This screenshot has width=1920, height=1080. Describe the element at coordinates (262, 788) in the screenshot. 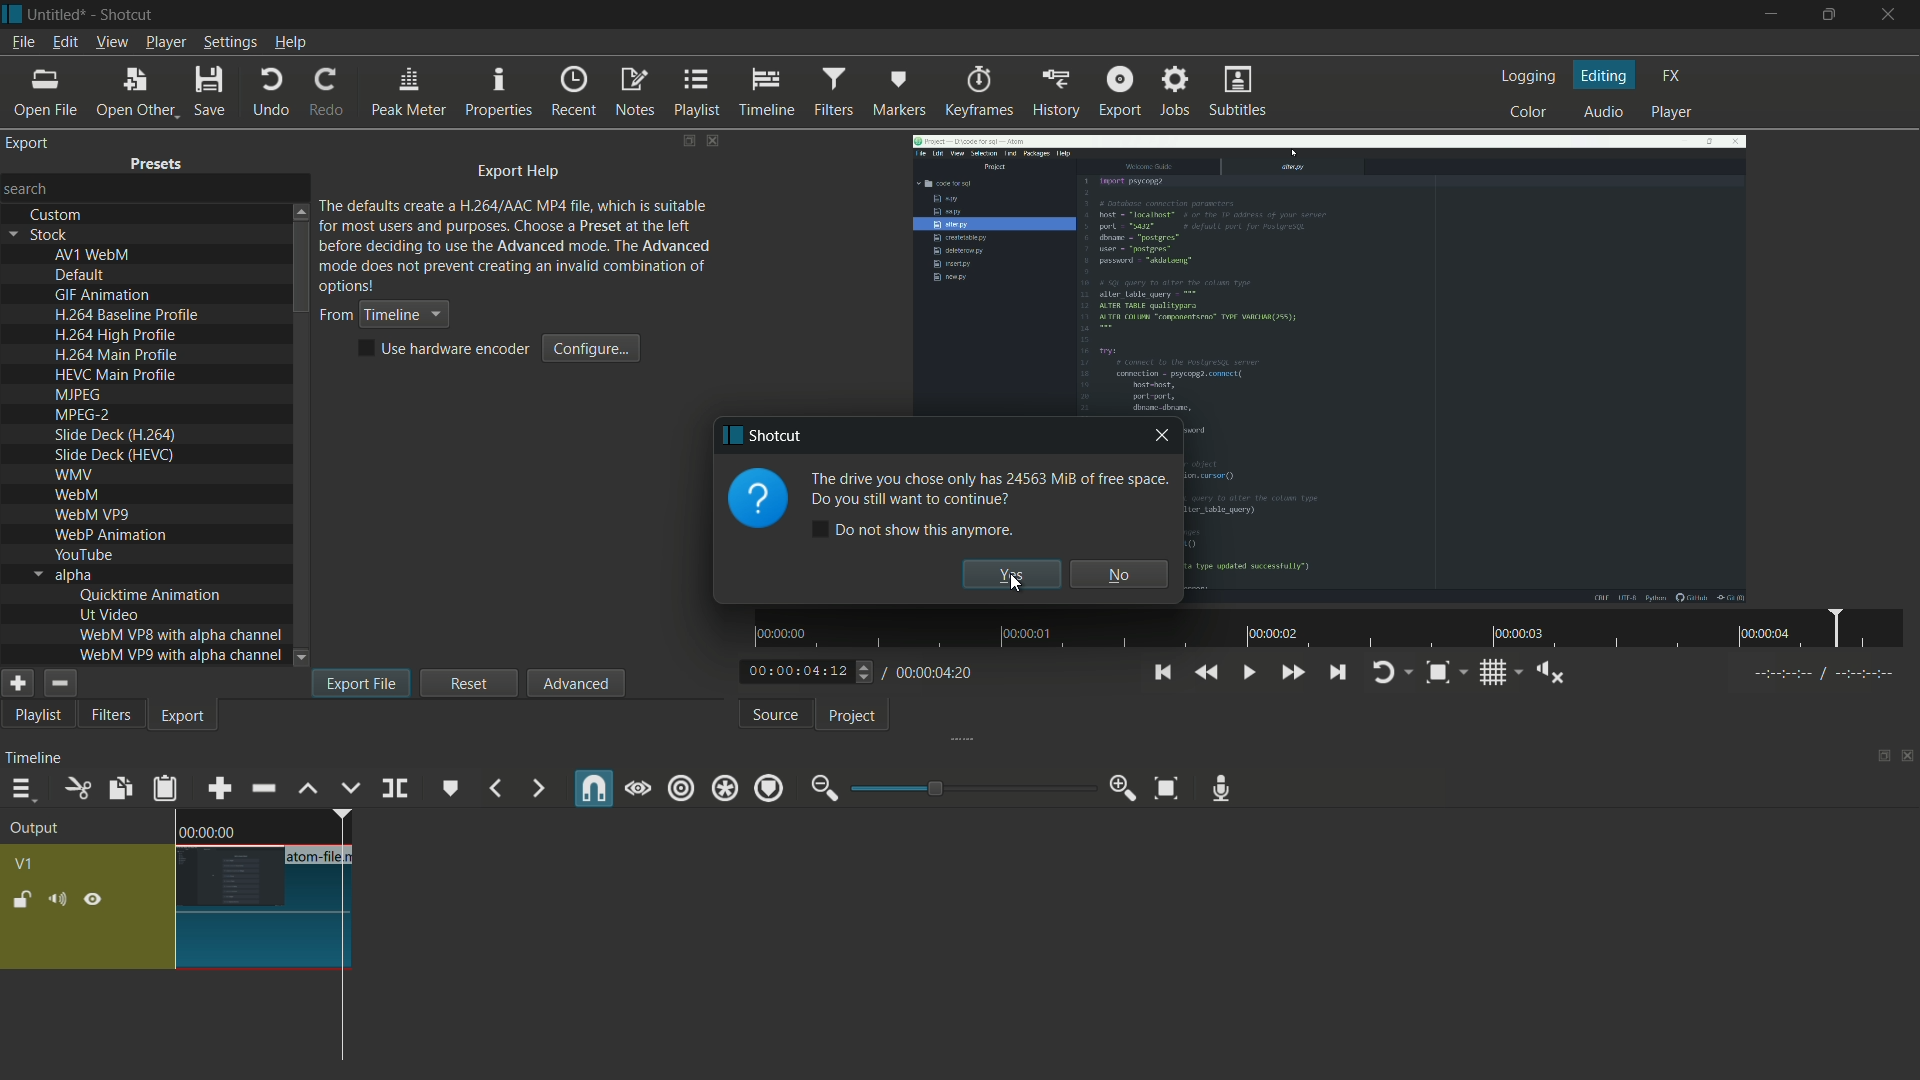

I see `ripple delete` at that location.